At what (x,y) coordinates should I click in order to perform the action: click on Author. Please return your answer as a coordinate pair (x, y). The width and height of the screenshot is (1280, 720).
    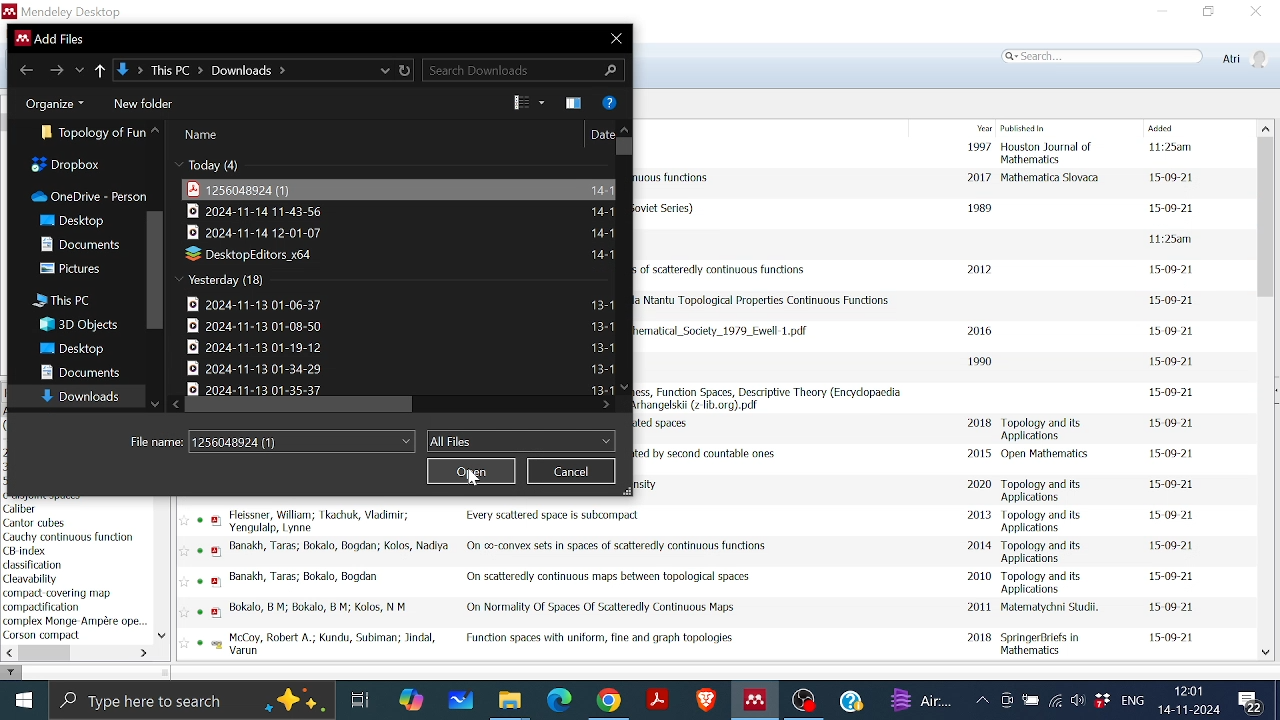
    Looking at the image, I should click on (304, 577).